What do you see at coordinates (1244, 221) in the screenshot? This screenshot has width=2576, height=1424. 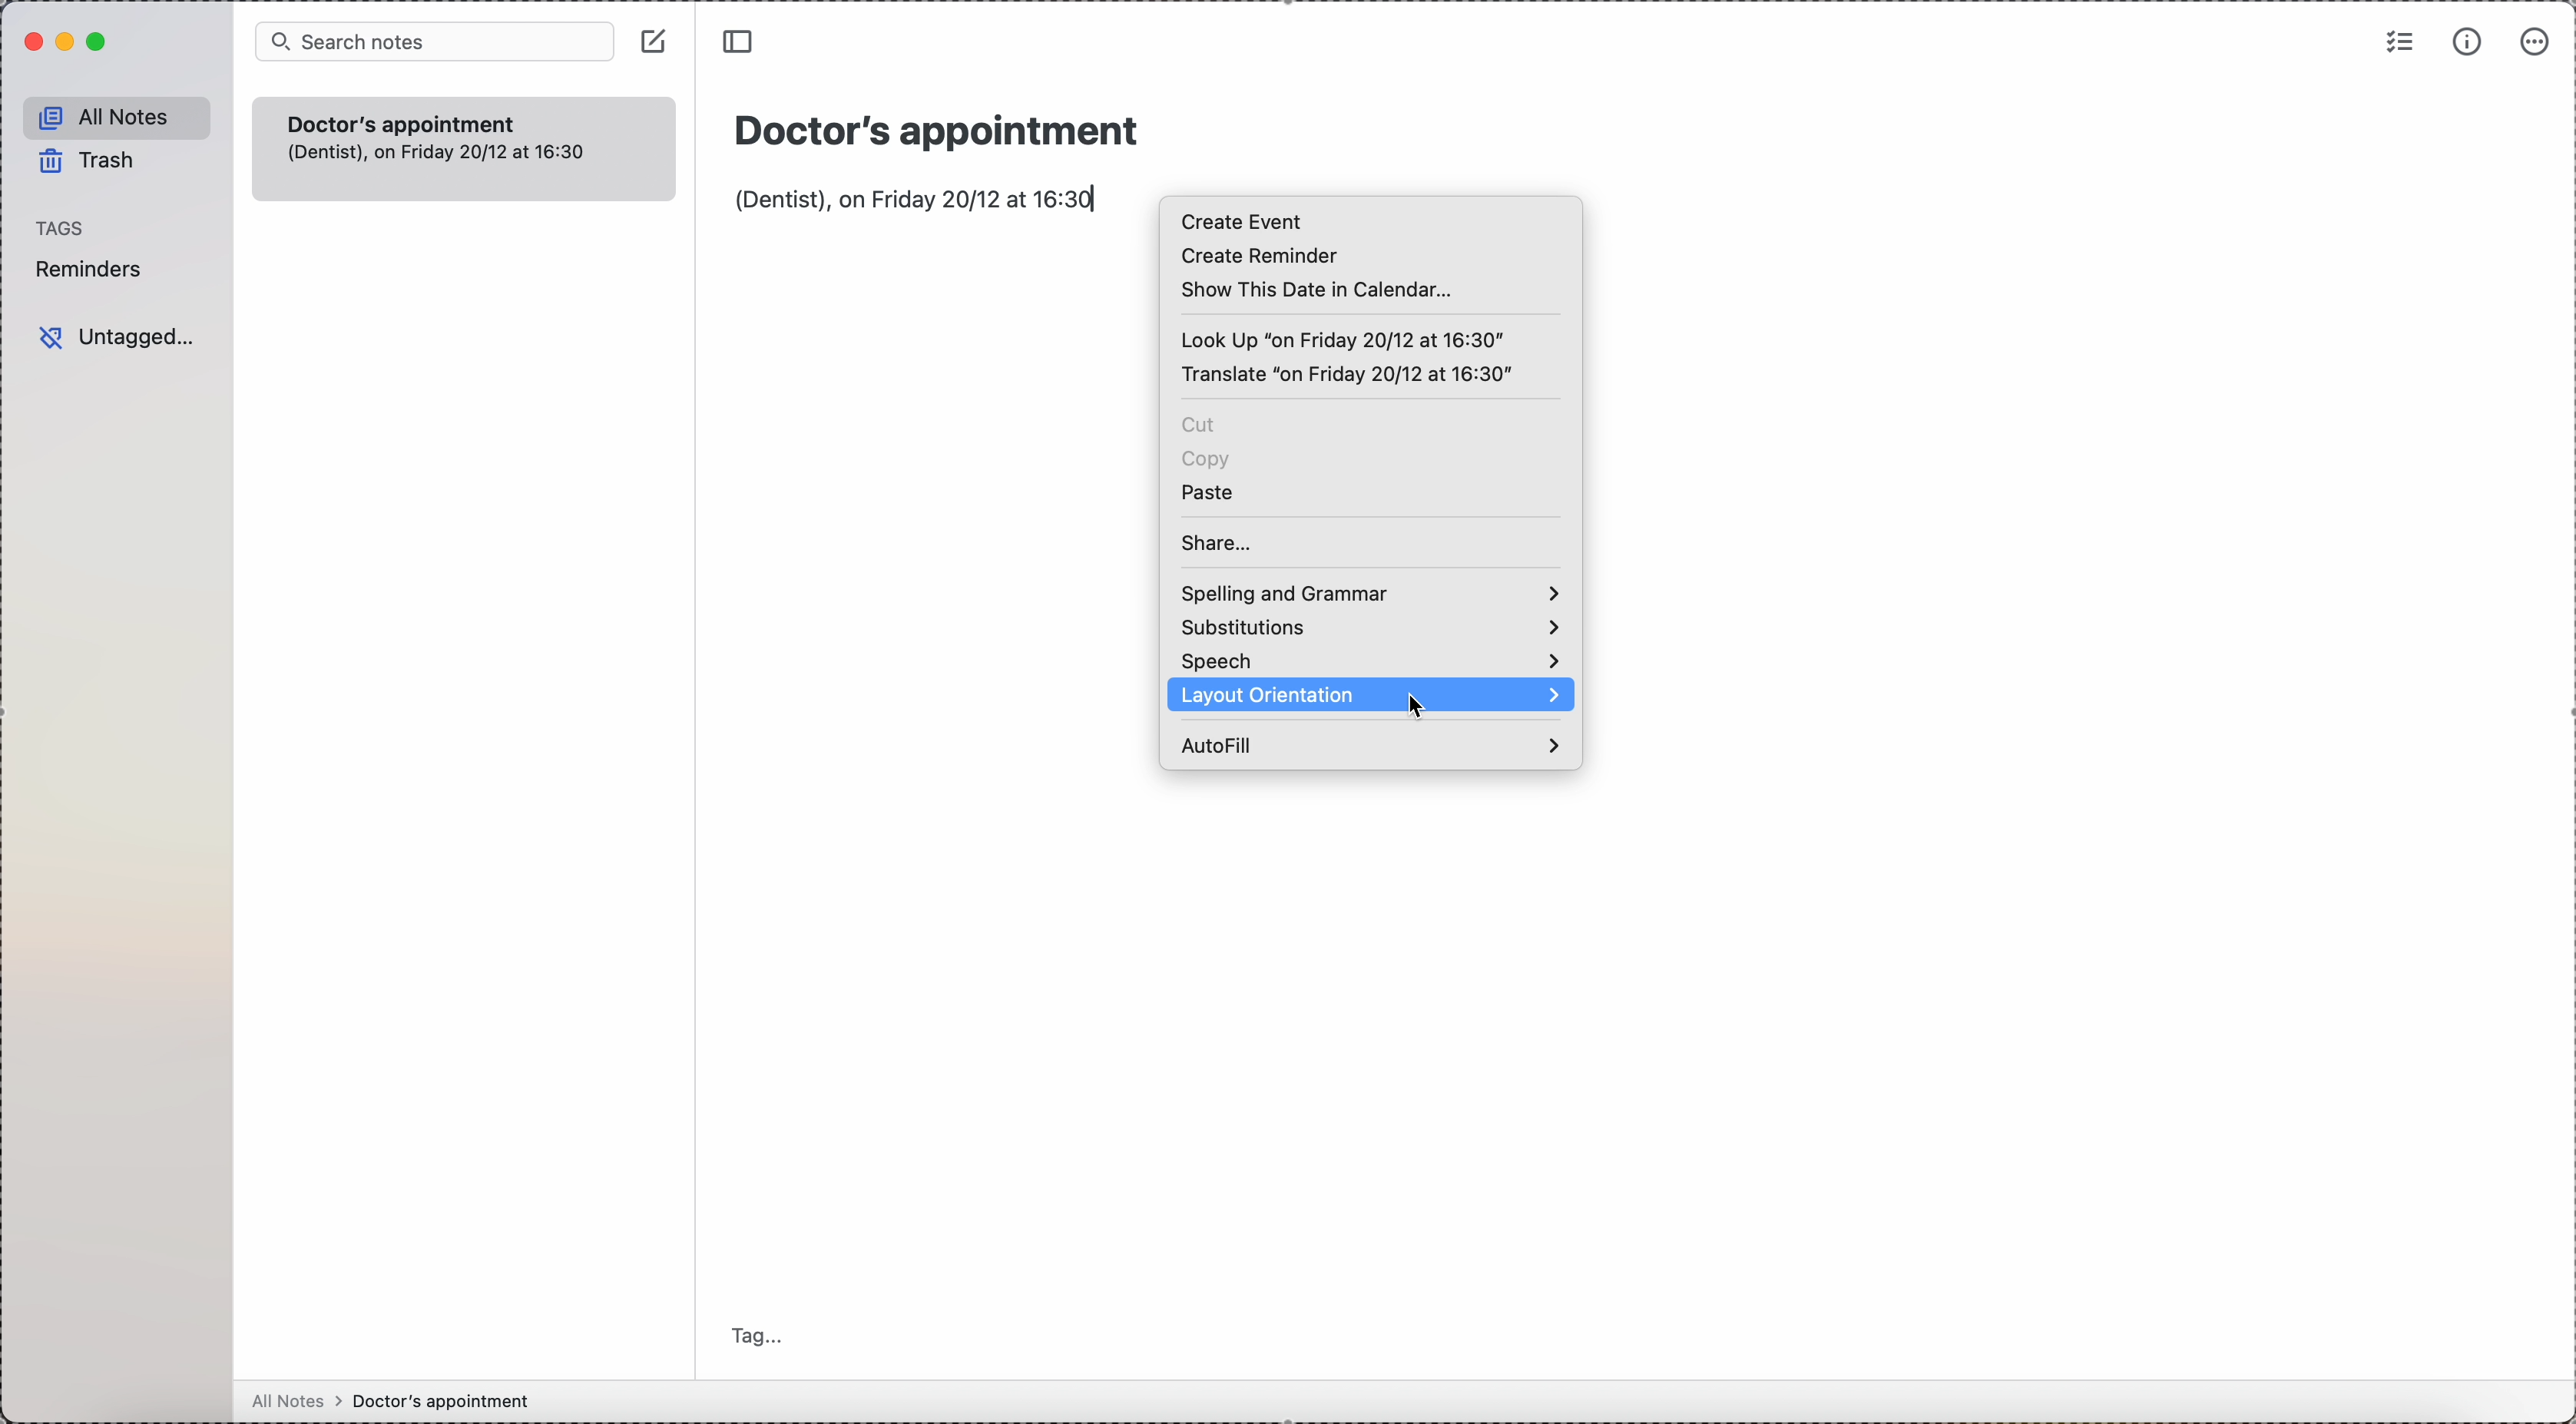 I see `create event` at bounding box center [1244, 221].